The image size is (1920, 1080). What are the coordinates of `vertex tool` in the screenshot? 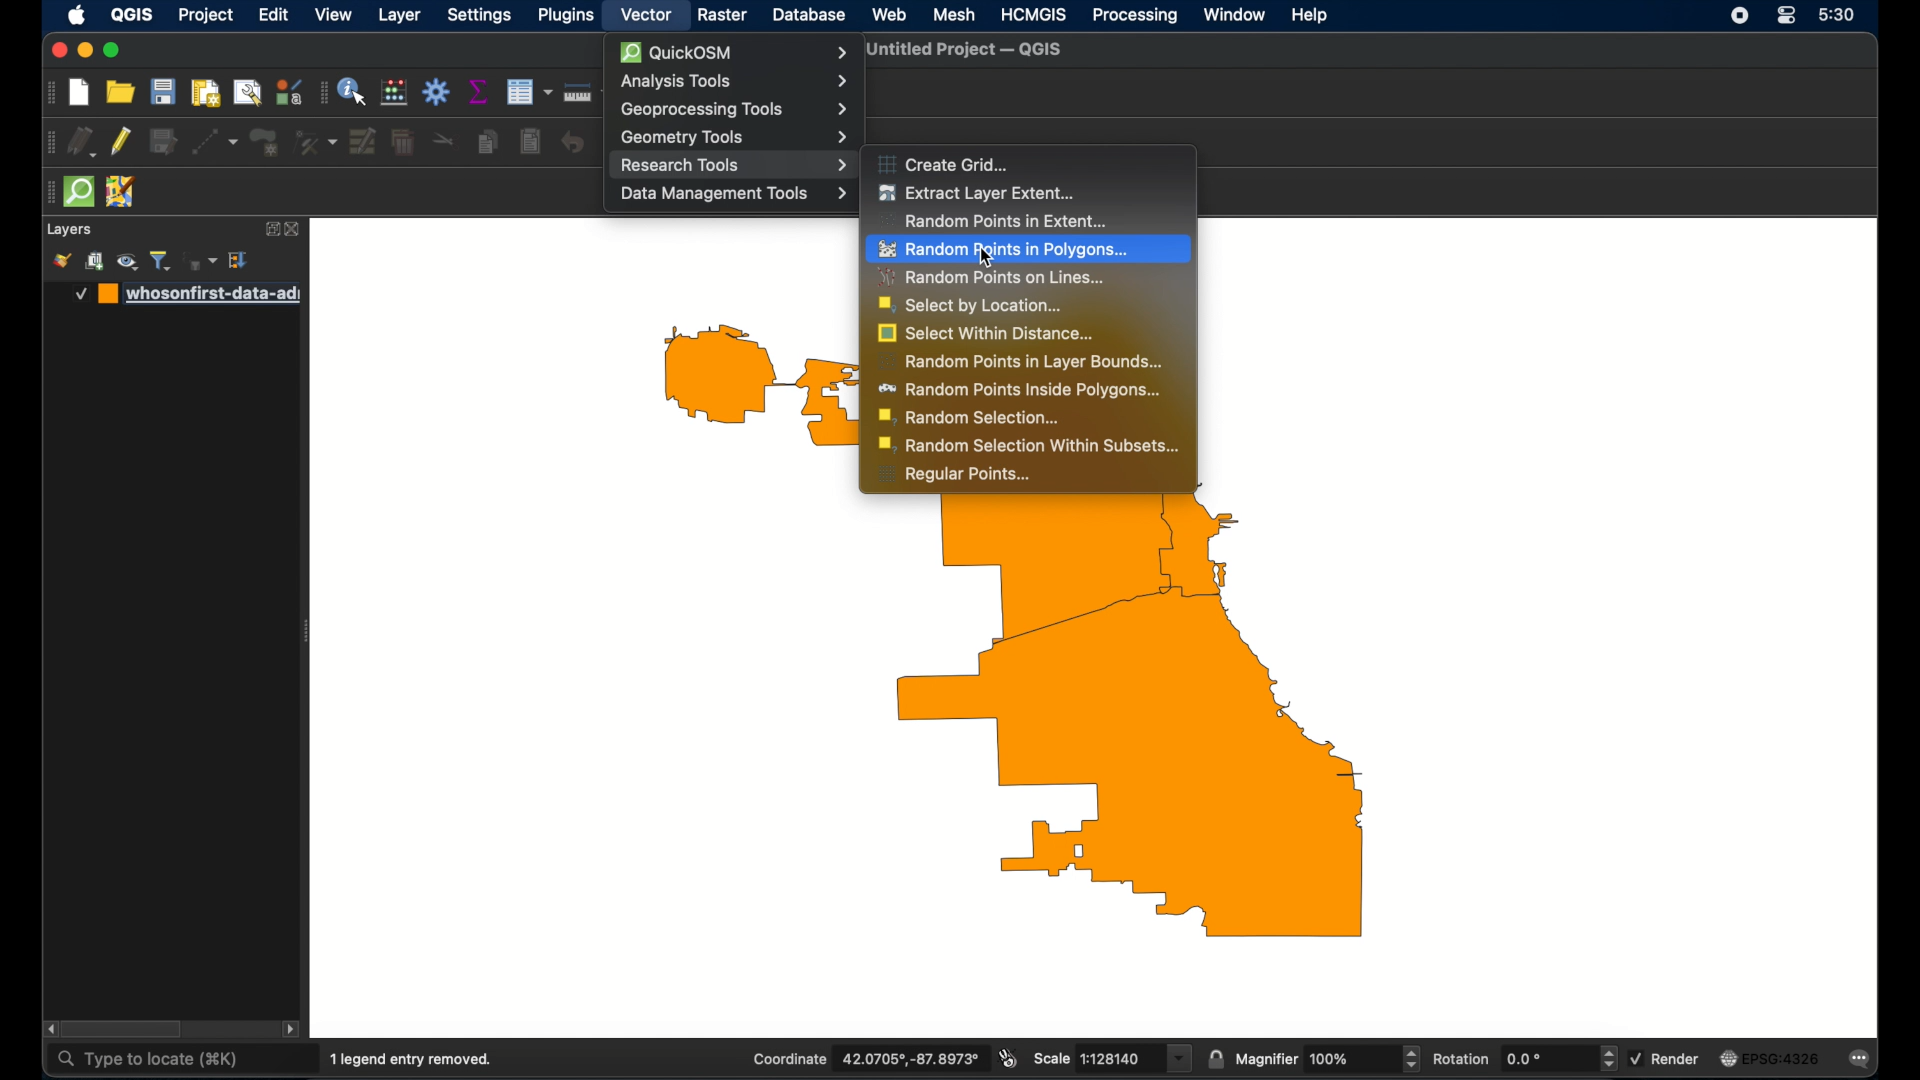 It's located at (315, 140).